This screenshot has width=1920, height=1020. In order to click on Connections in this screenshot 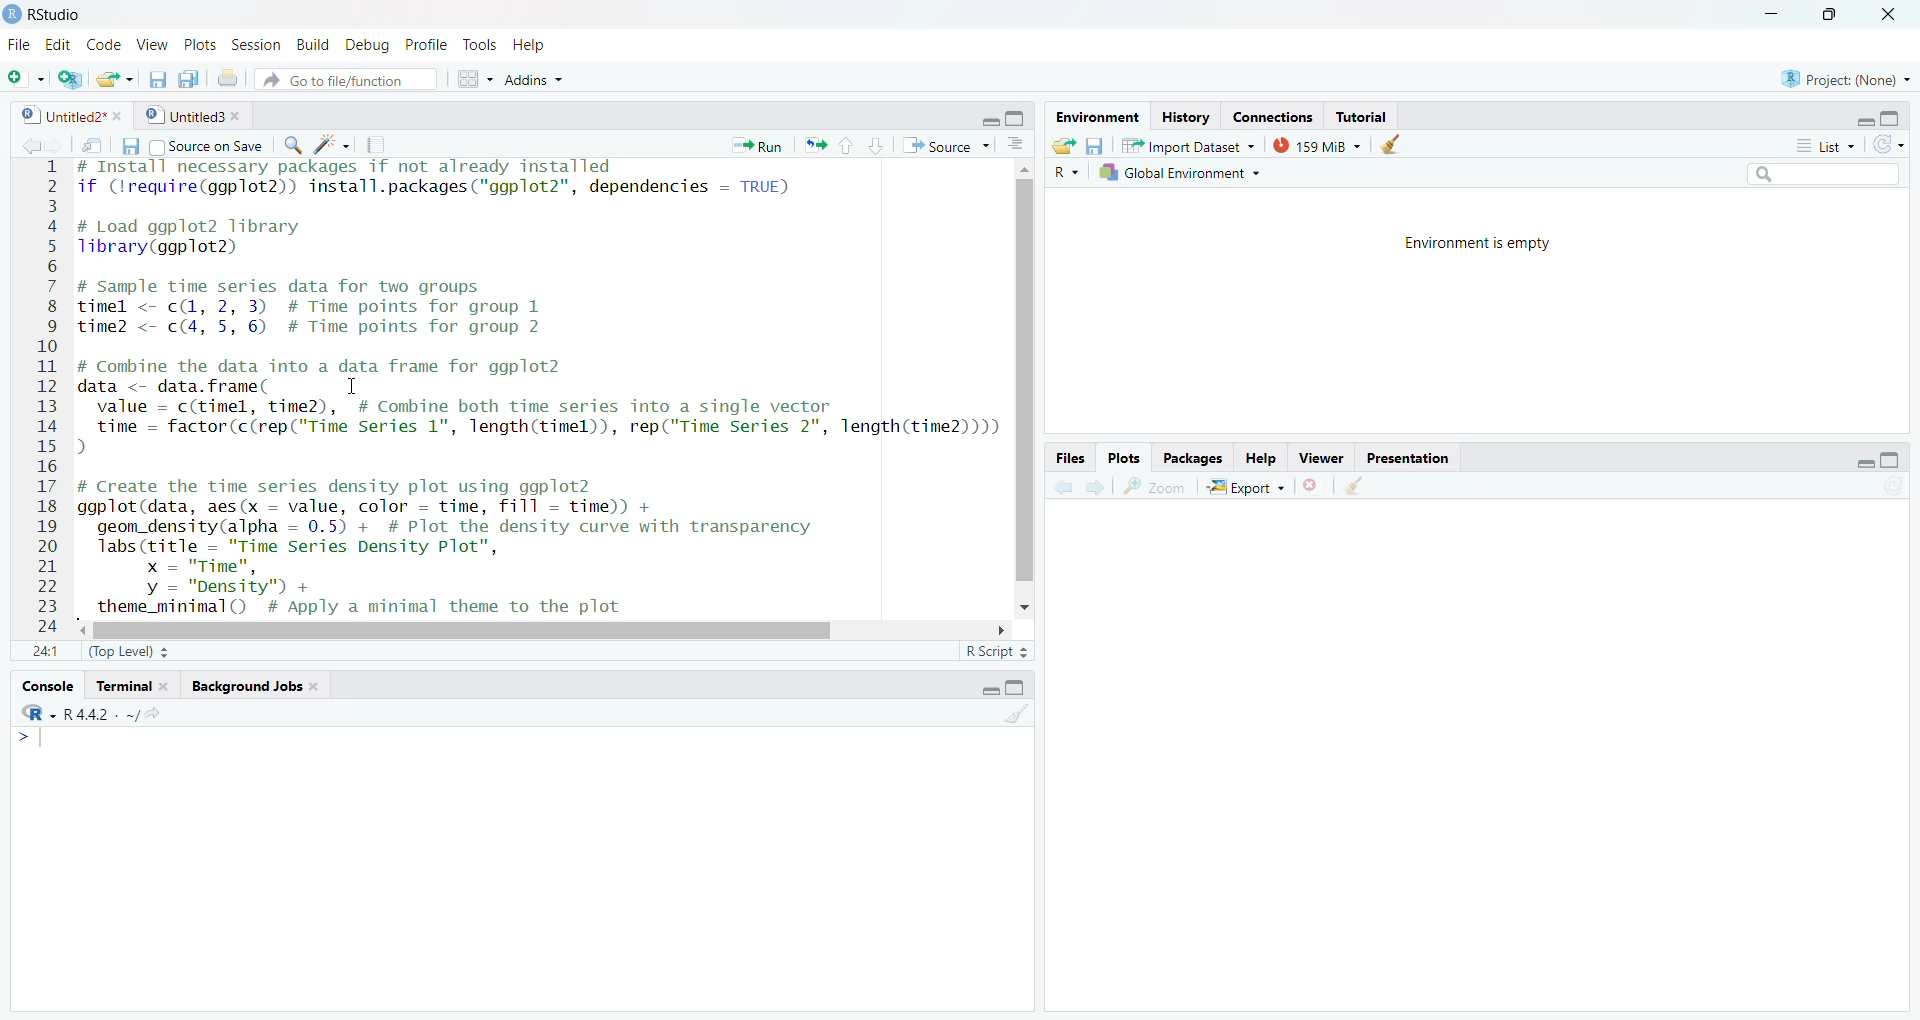, I will do `click(1273, 116)`.